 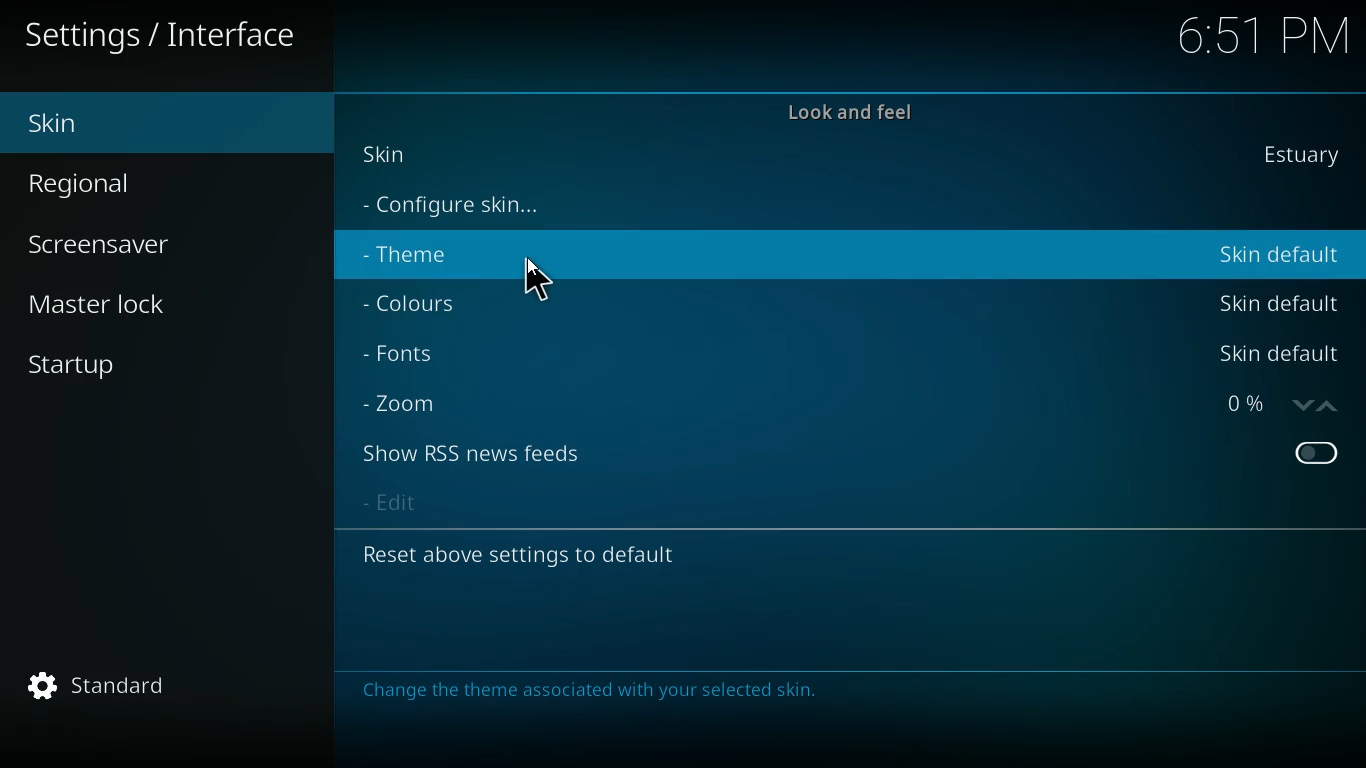 What do you see at coordinates (106, 301) in the screenshot?
I see `Master Lock` at bounding box center [106, 301].